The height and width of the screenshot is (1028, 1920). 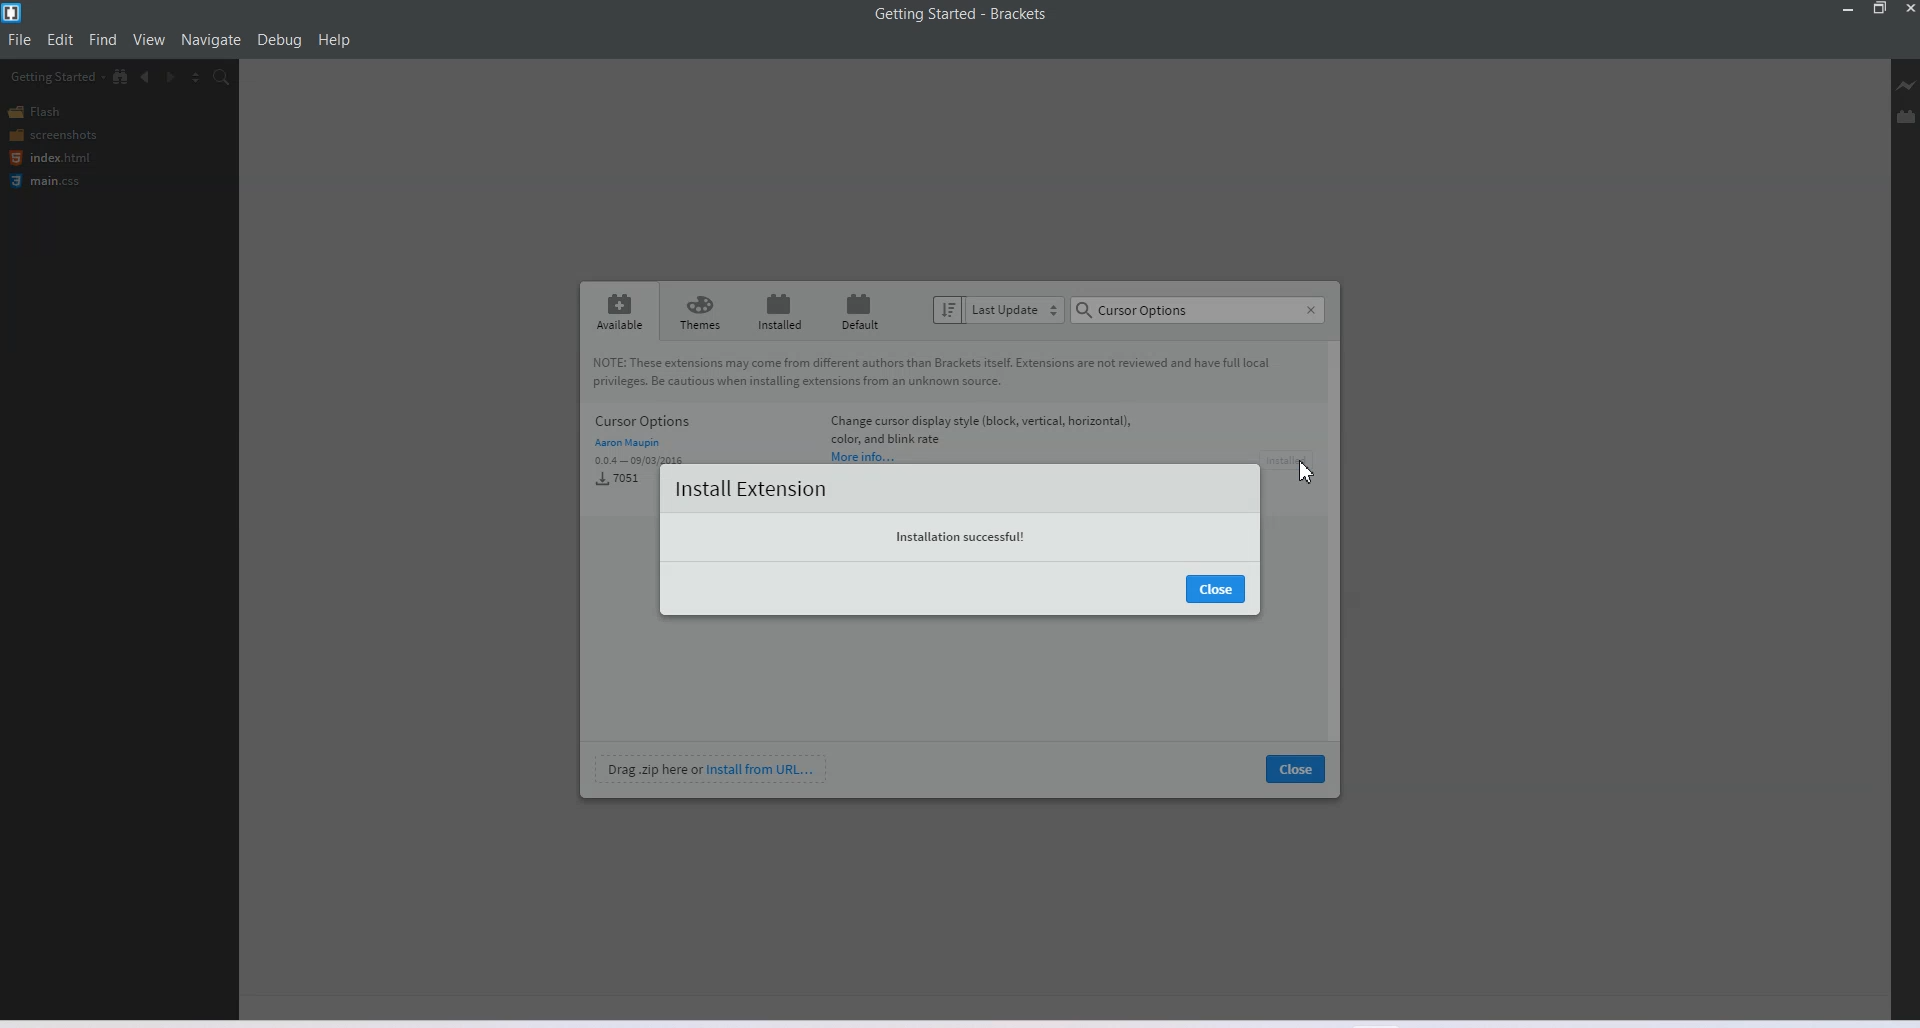 What do you see at coordinates (49, 181) in the screenshot?
I see `main.css` at bounding box center [49, 181].